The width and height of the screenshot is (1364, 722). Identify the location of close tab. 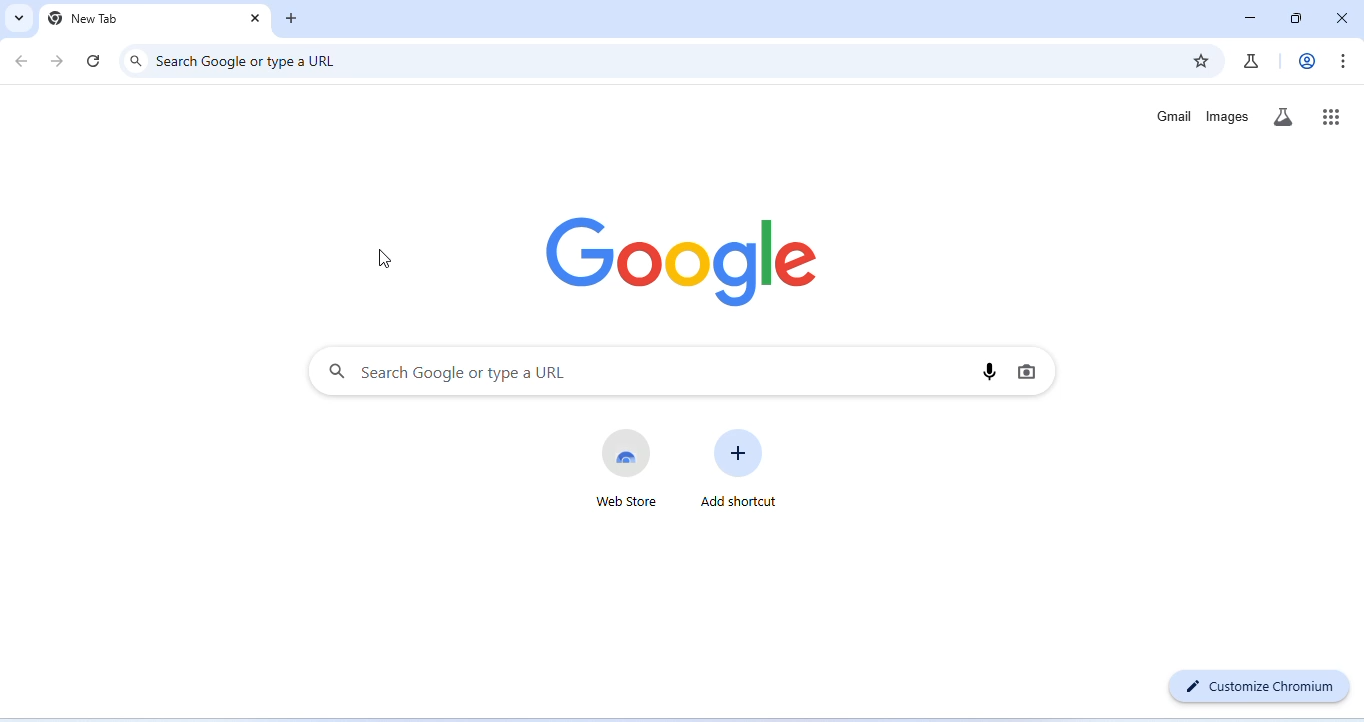
(256, 19).